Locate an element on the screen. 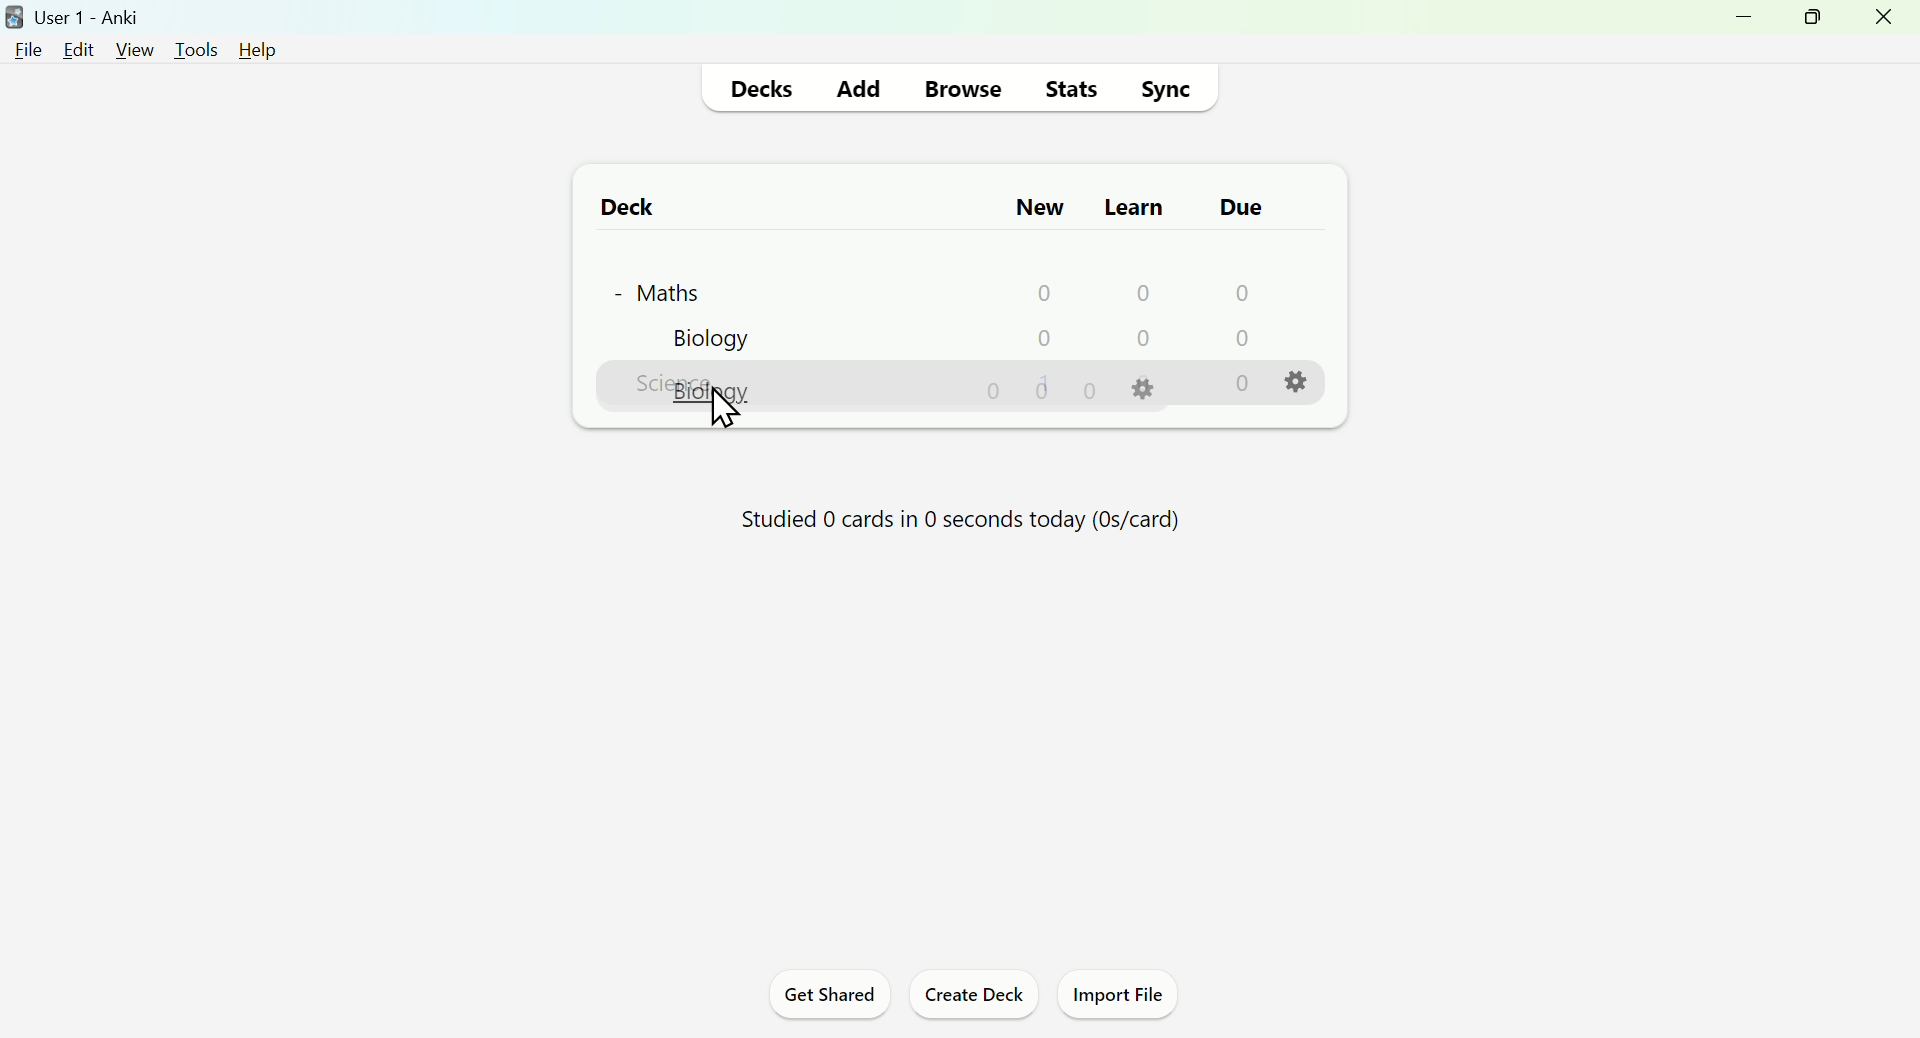  0 is located at coordinates (1146, 340).